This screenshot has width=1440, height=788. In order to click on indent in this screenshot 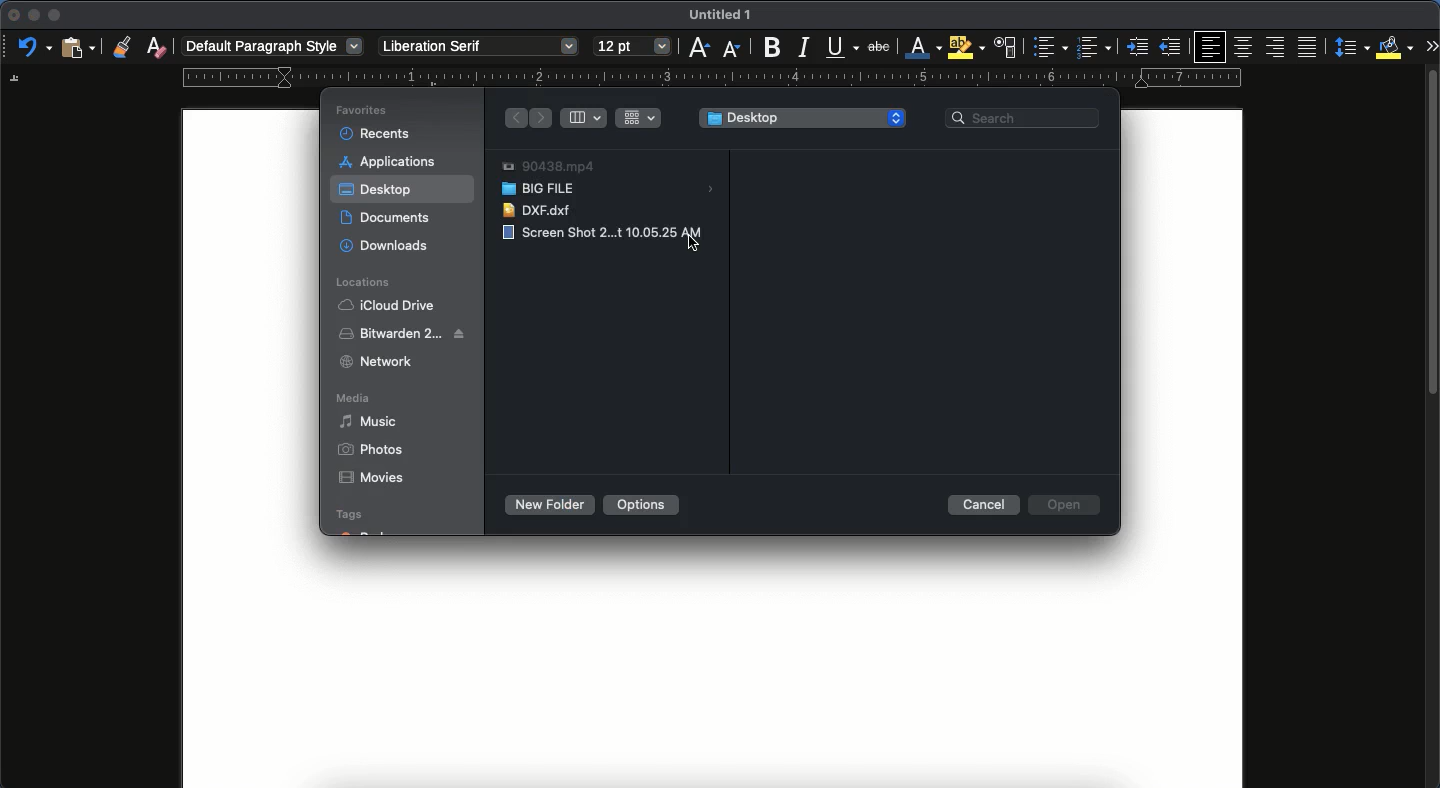, I will do `click(1139, 47)`.